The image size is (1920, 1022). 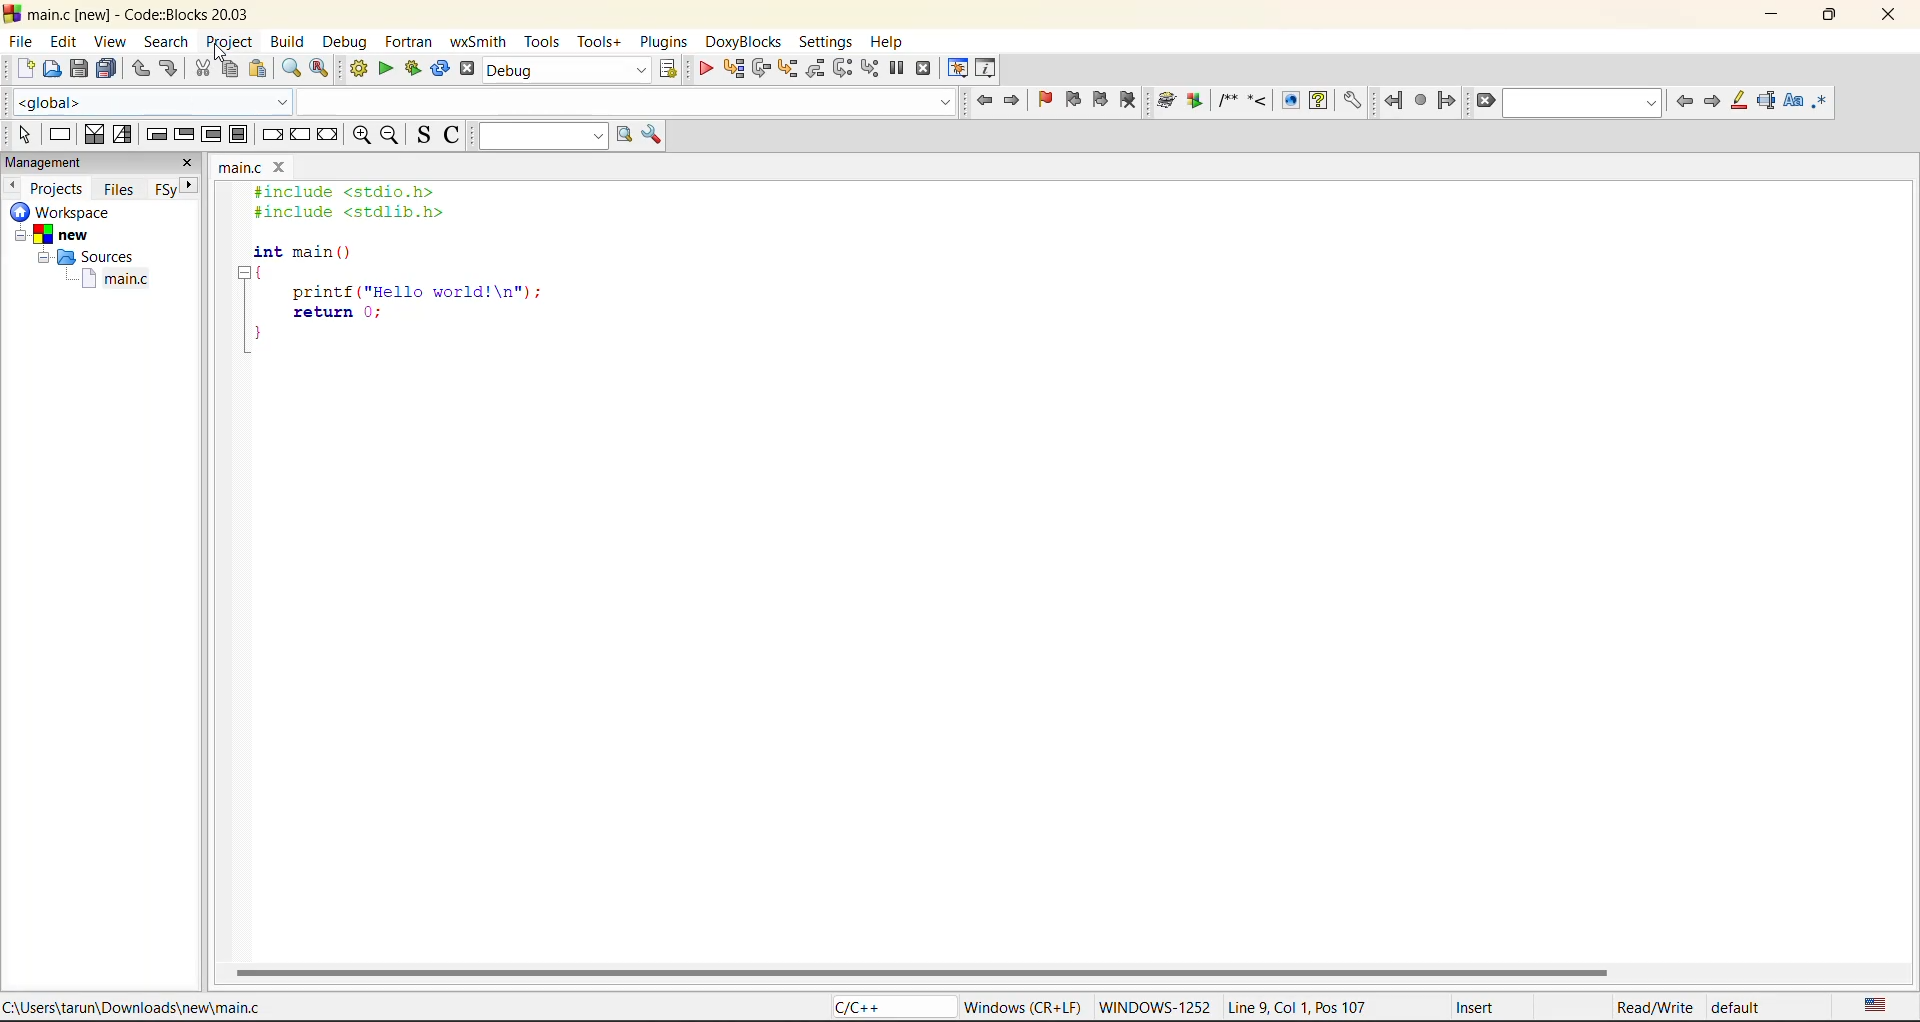 What do you see at coordinates (453, 136) in the screenshot?
I see `toggle comments` at bounding box center [453, 136].